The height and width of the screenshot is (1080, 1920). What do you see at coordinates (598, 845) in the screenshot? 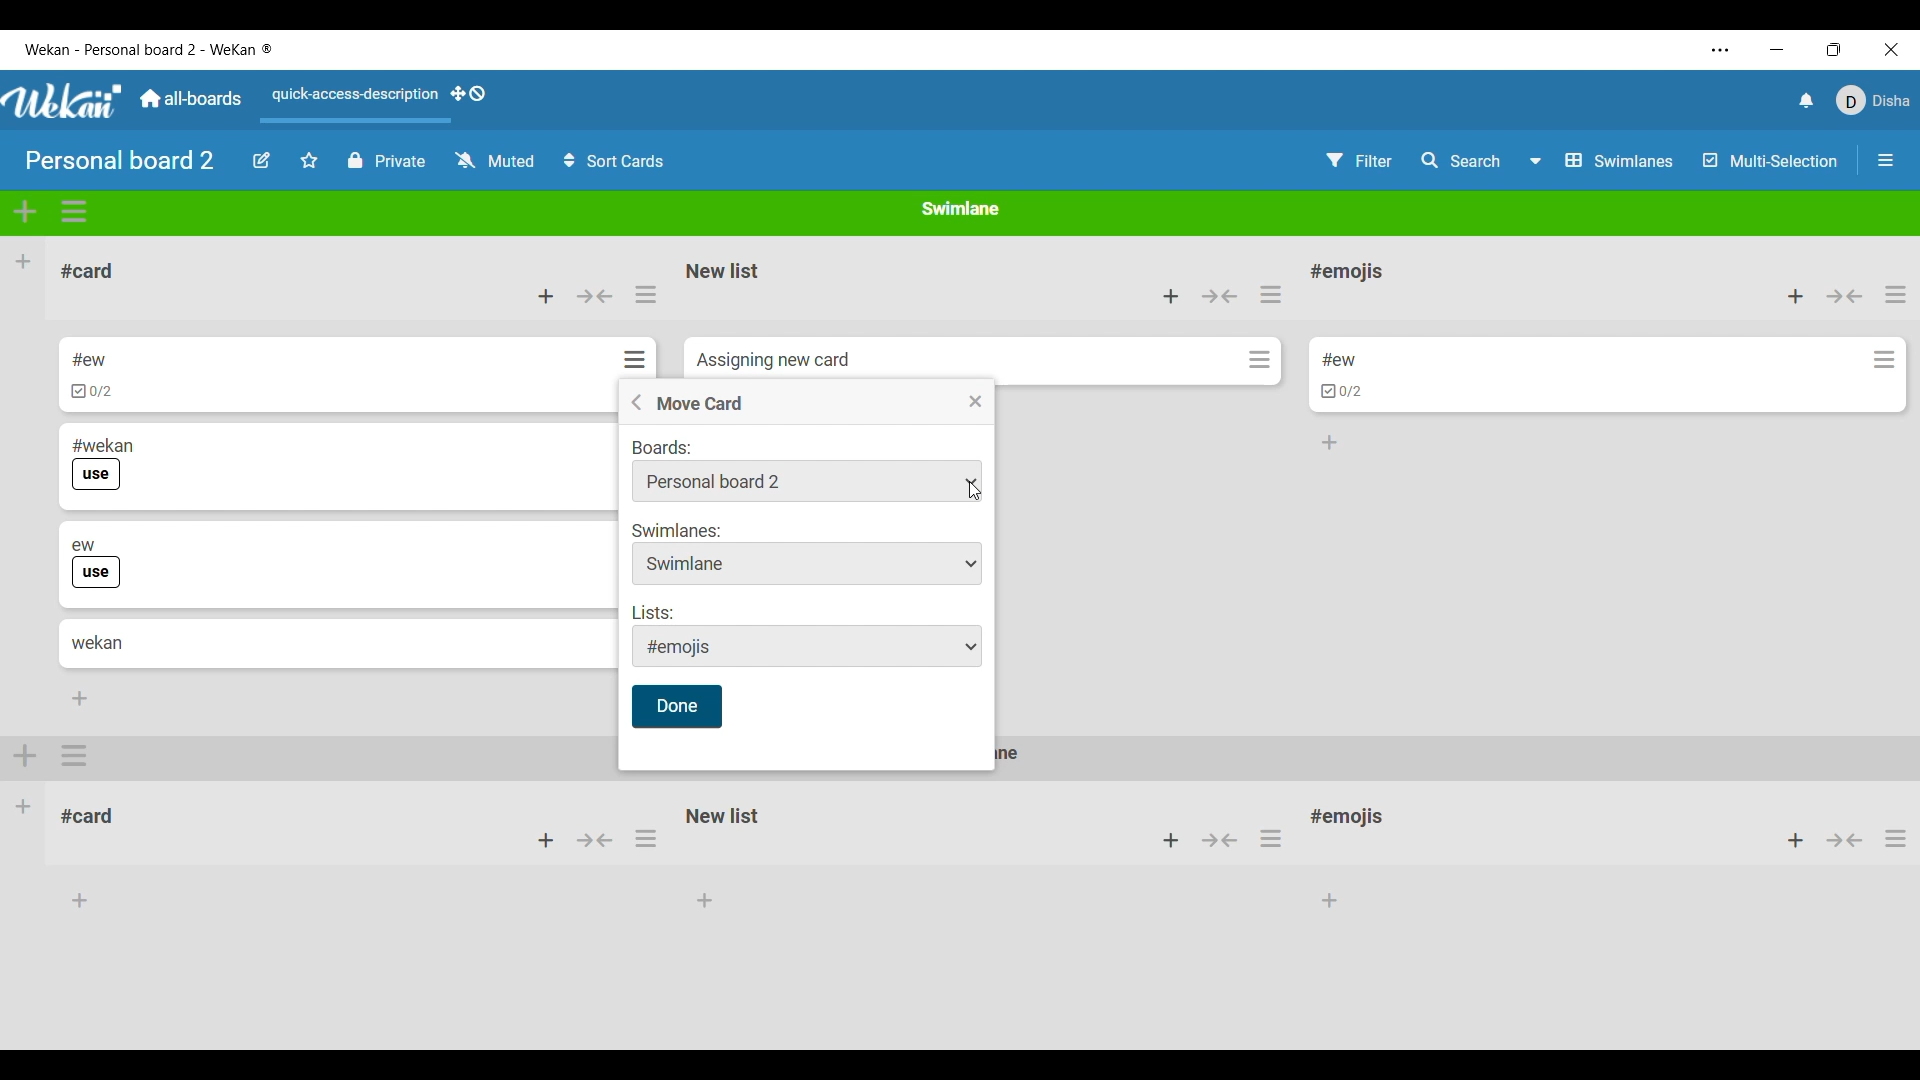
I see `button` at bounding box center [598, 845].